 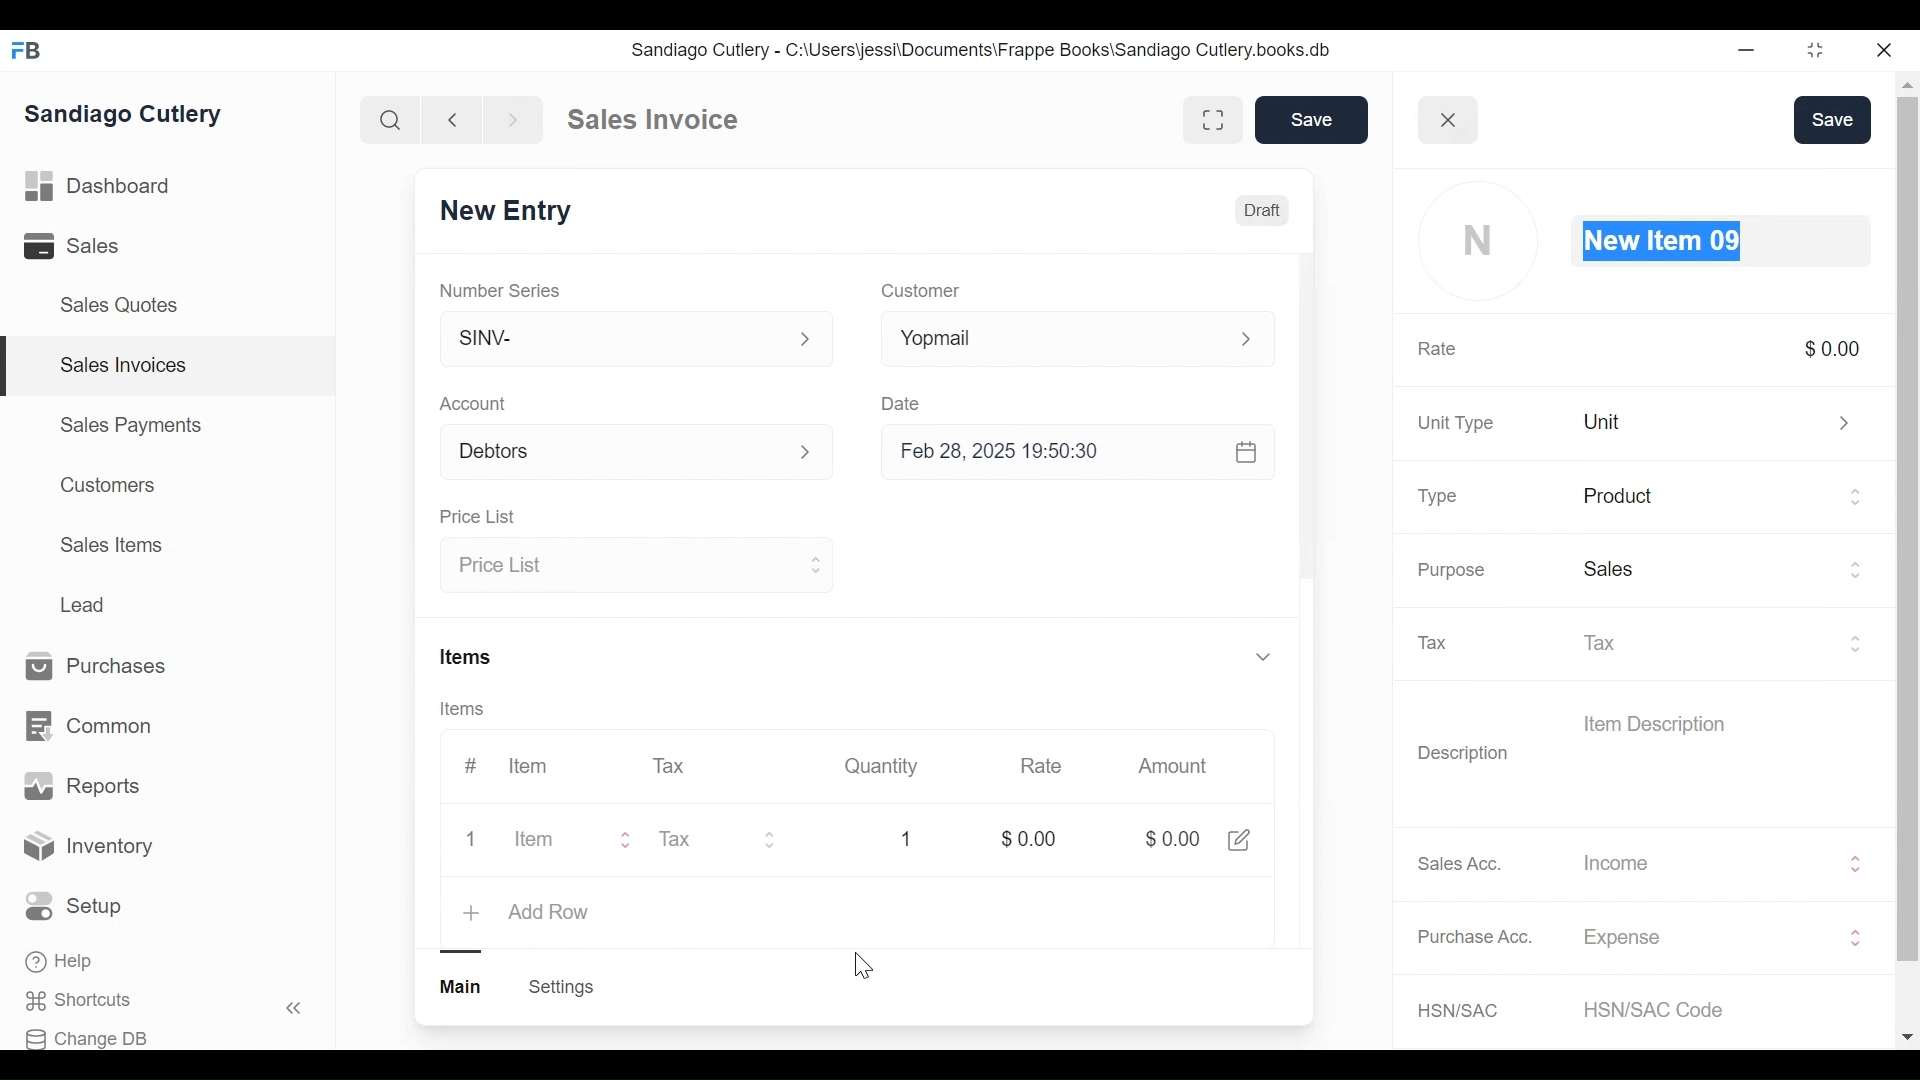 I want to click on Product, so click(x=1725, y=499).